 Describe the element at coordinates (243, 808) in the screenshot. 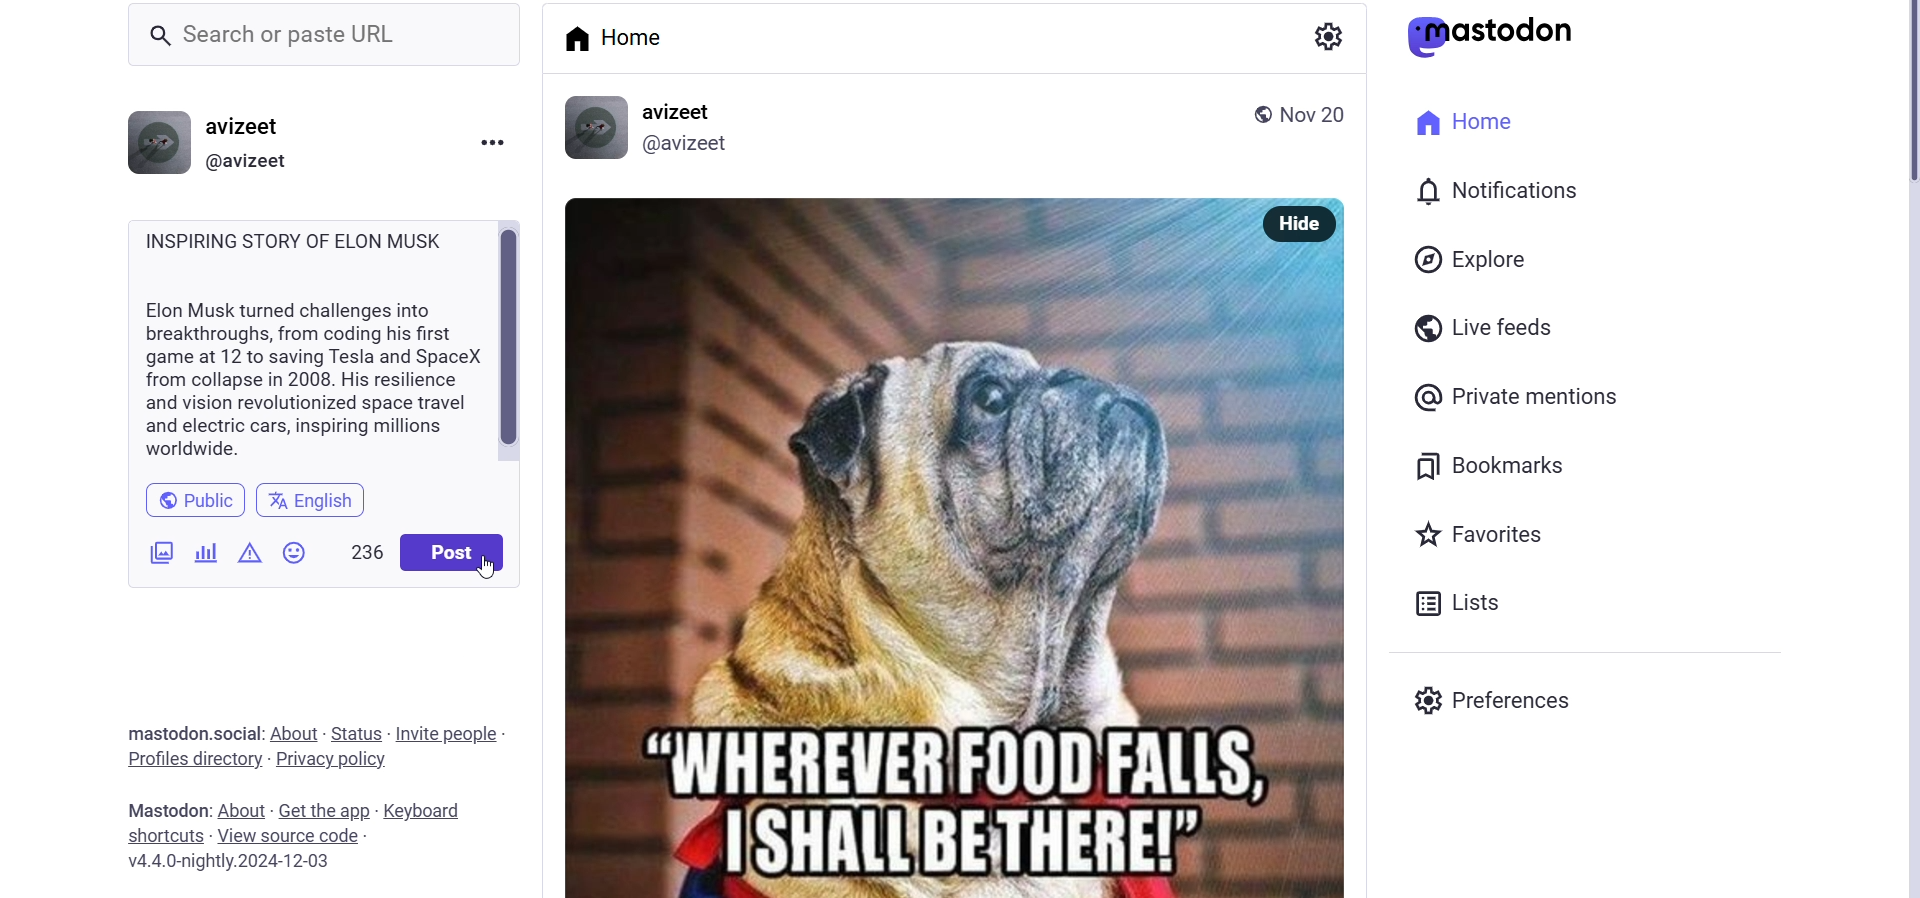

I see `about` at that location.